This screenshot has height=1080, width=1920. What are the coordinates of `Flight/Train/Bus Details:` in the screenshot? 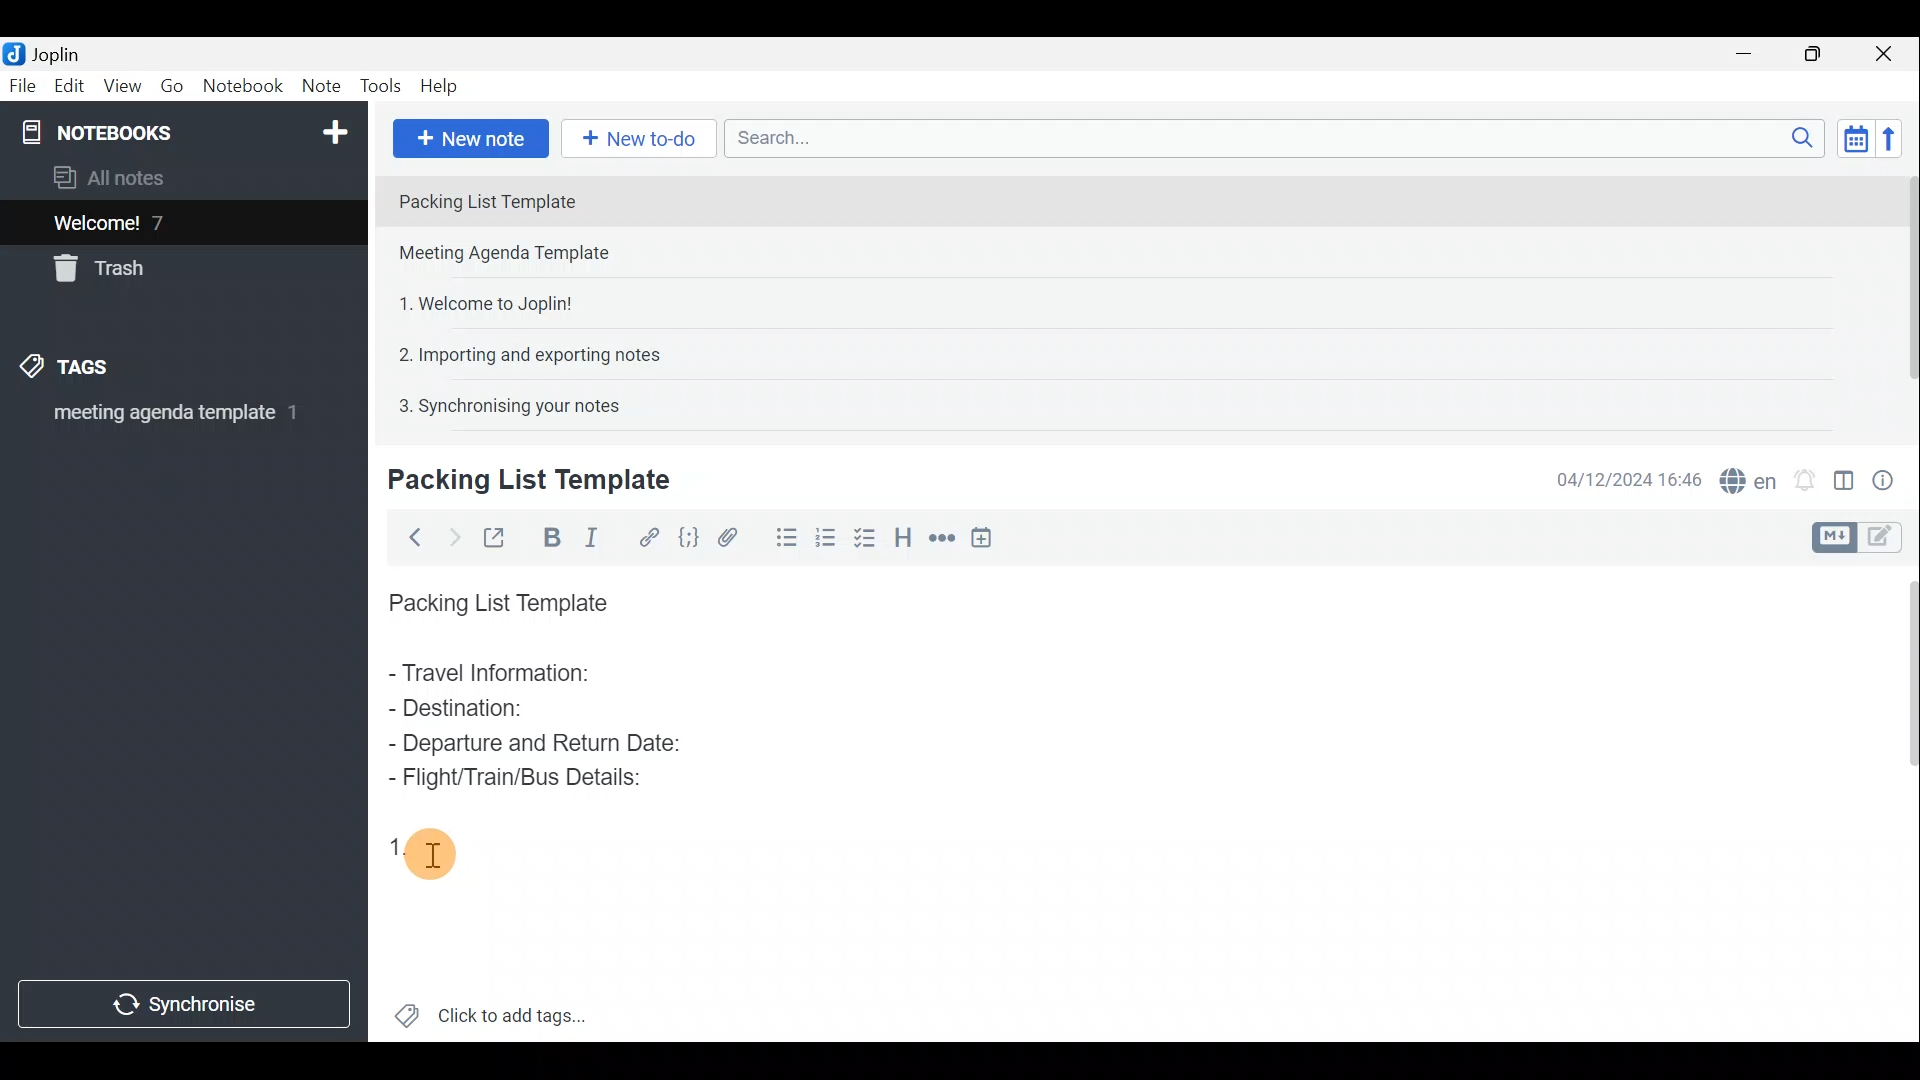 It's located at (521, 779).